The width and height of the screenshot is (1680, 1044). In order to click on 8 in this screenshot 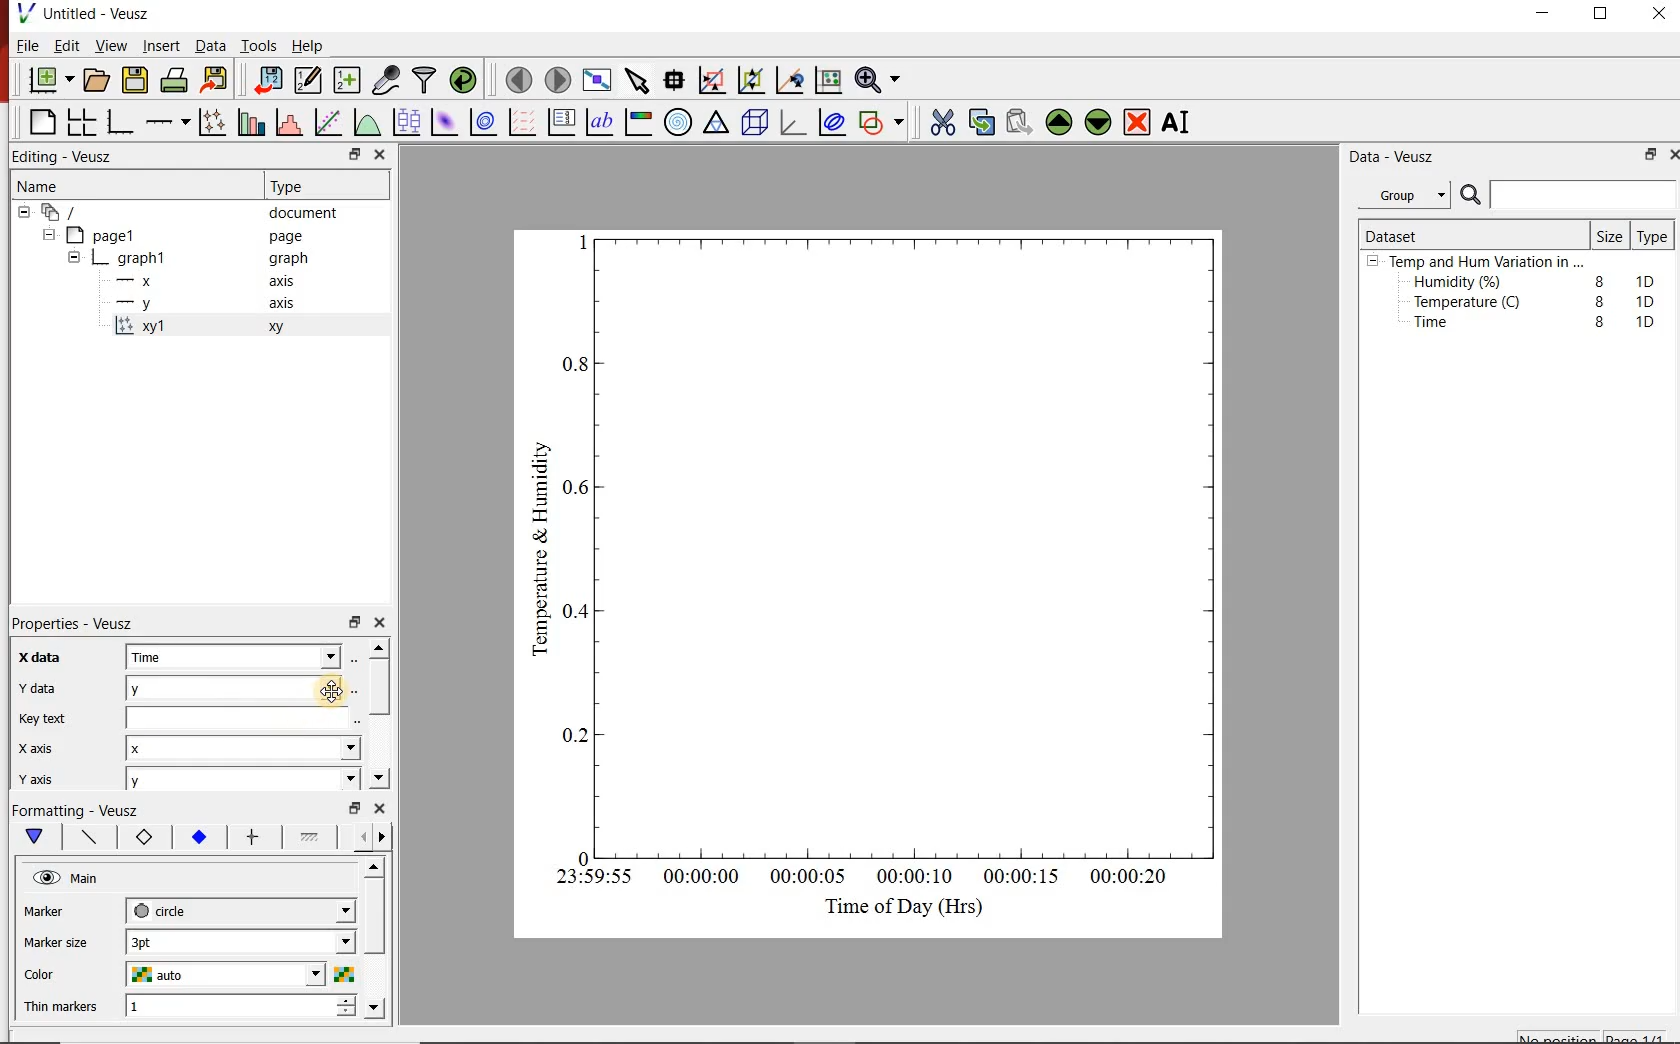, I will do `click(1596, 300)`.